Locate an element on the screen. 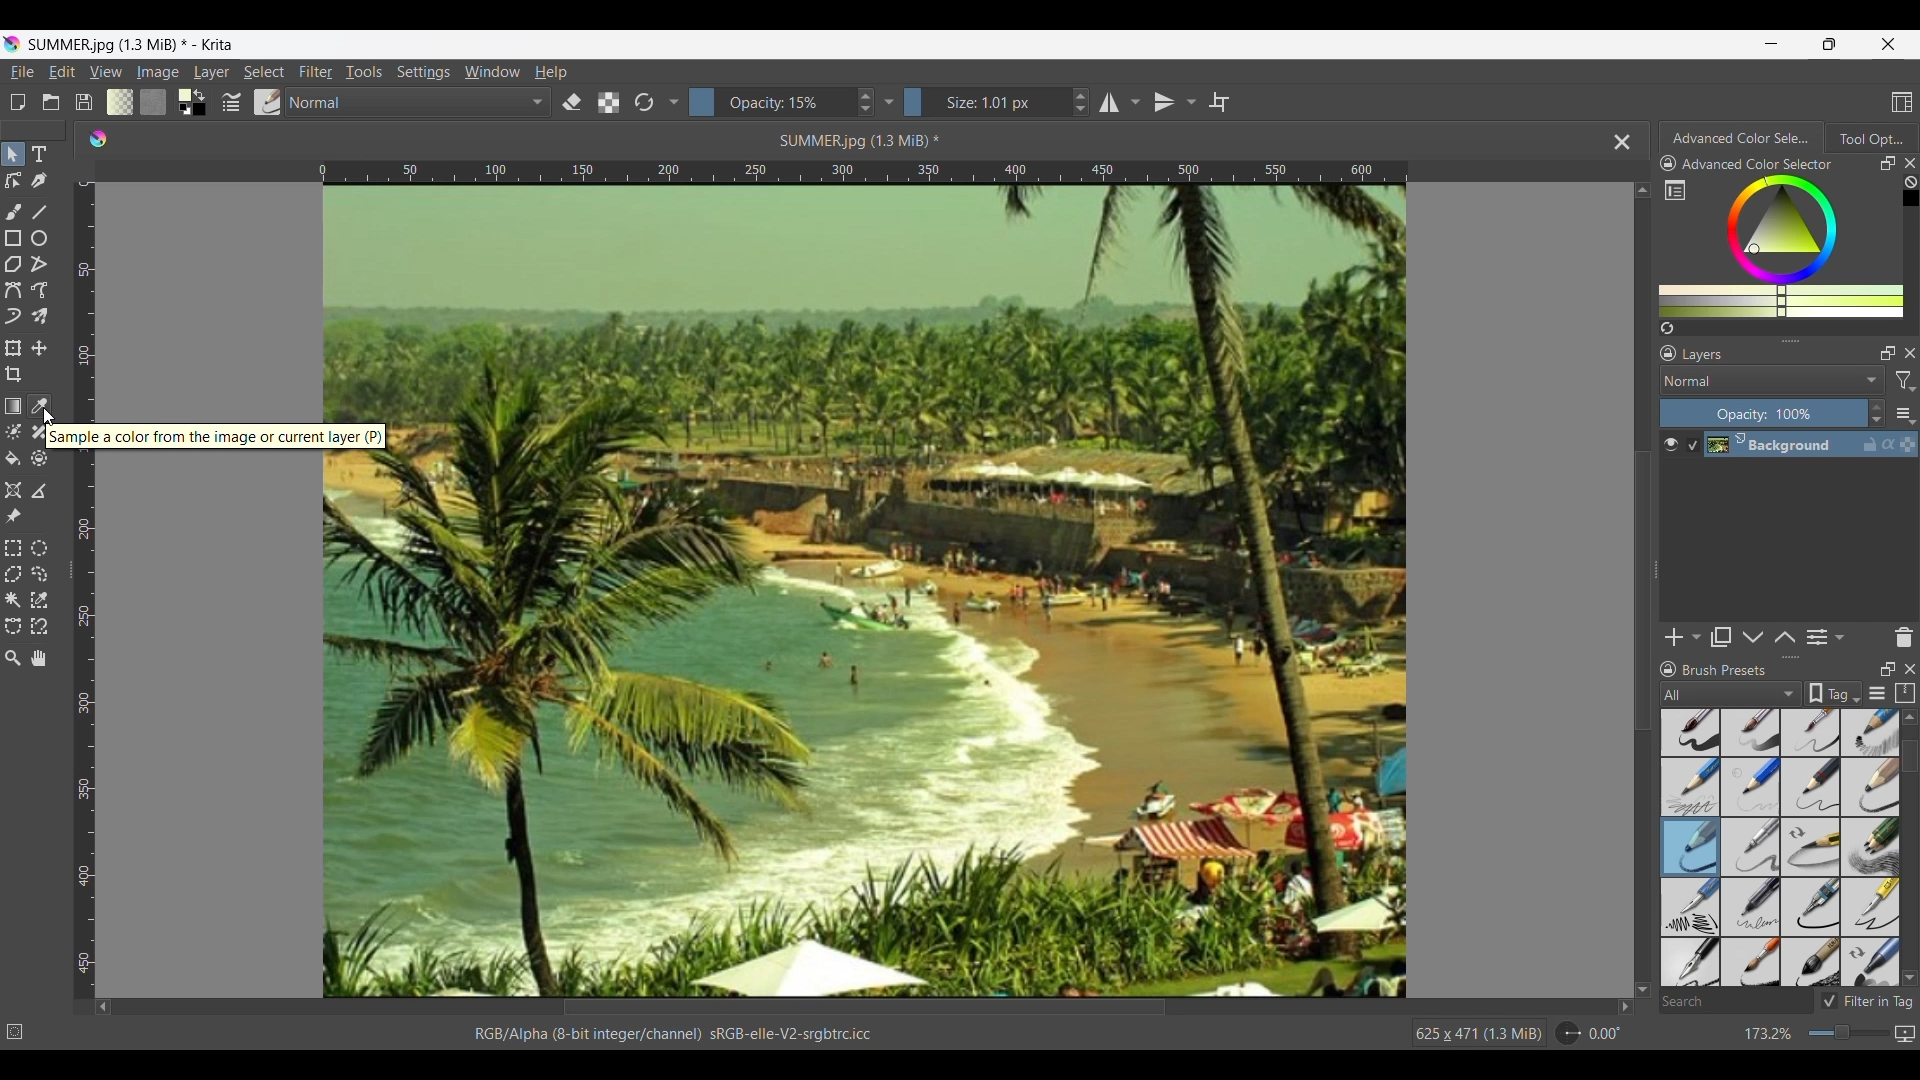 Image resolution: width=1920 pixels, height=1080 pixels. Vertical slide bar is located at coordinates (1643, 591).